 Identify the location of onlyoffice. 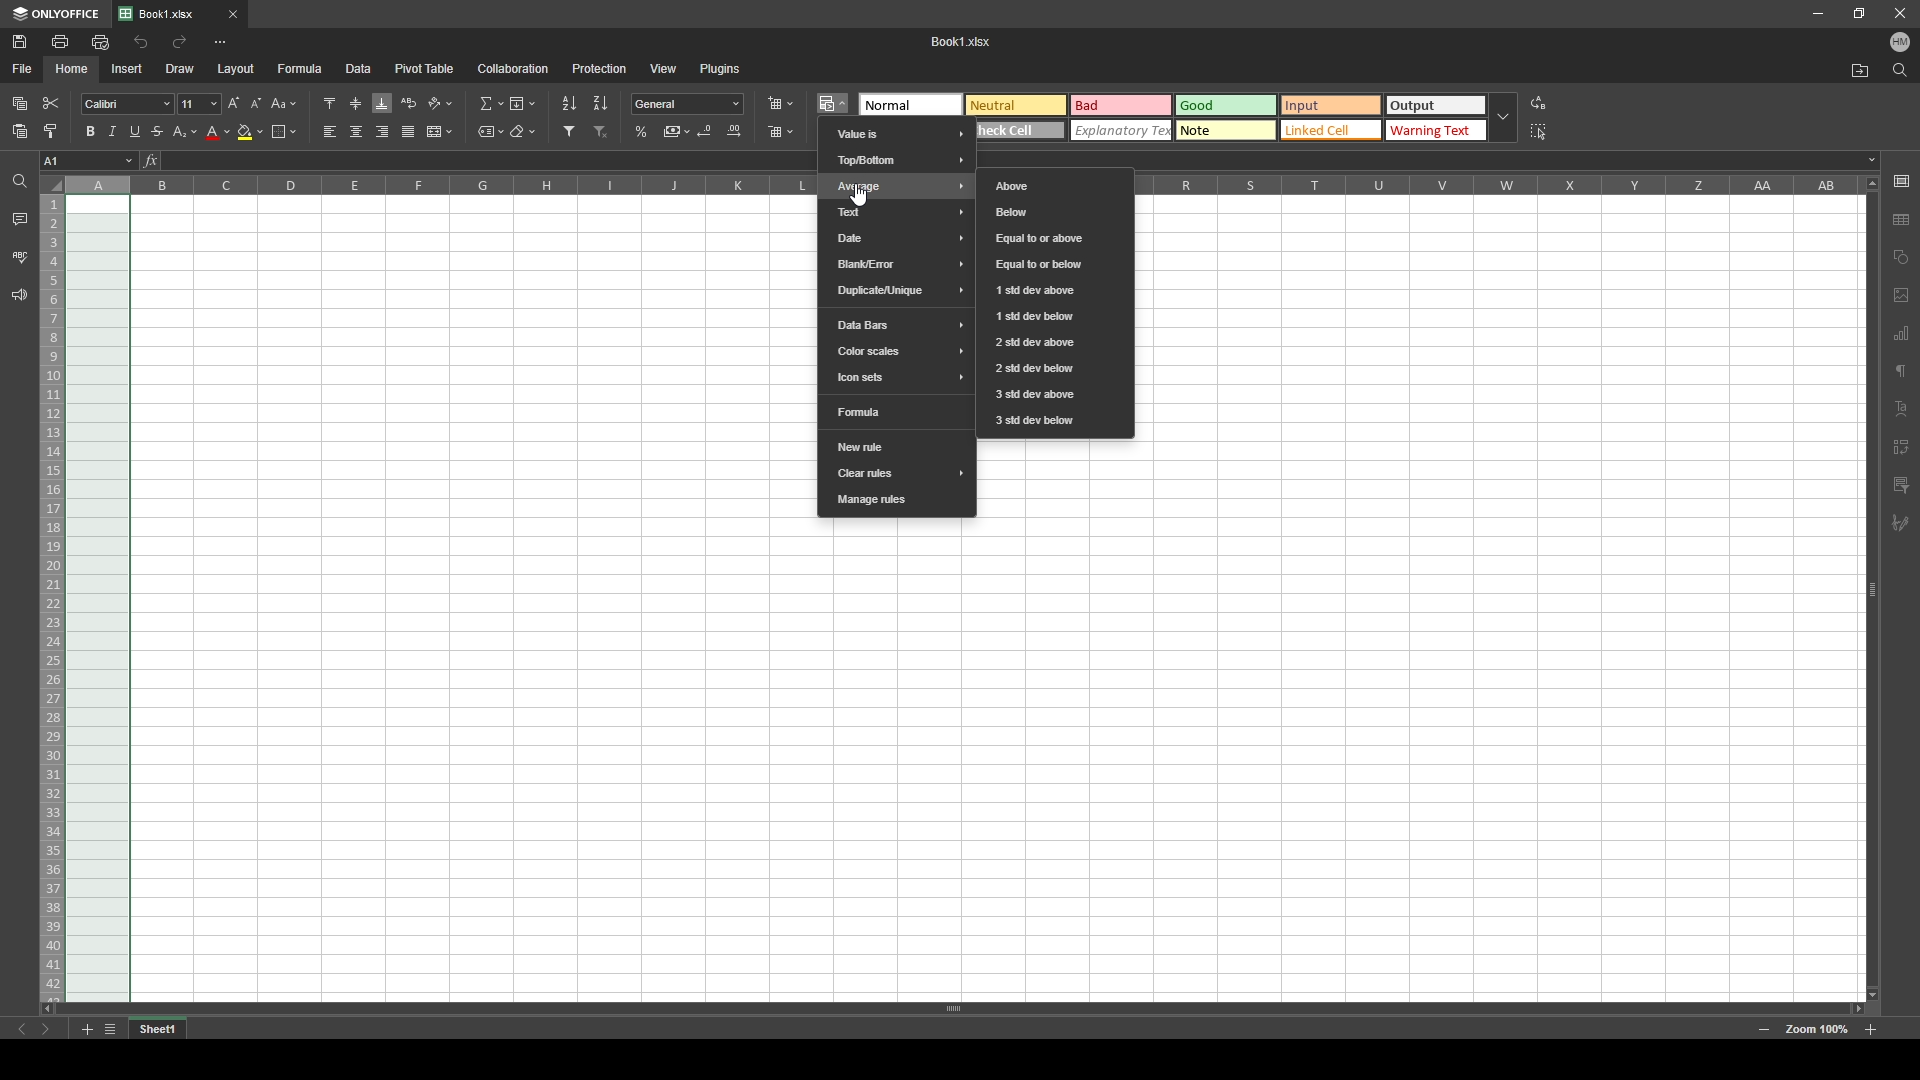
(57, 14).